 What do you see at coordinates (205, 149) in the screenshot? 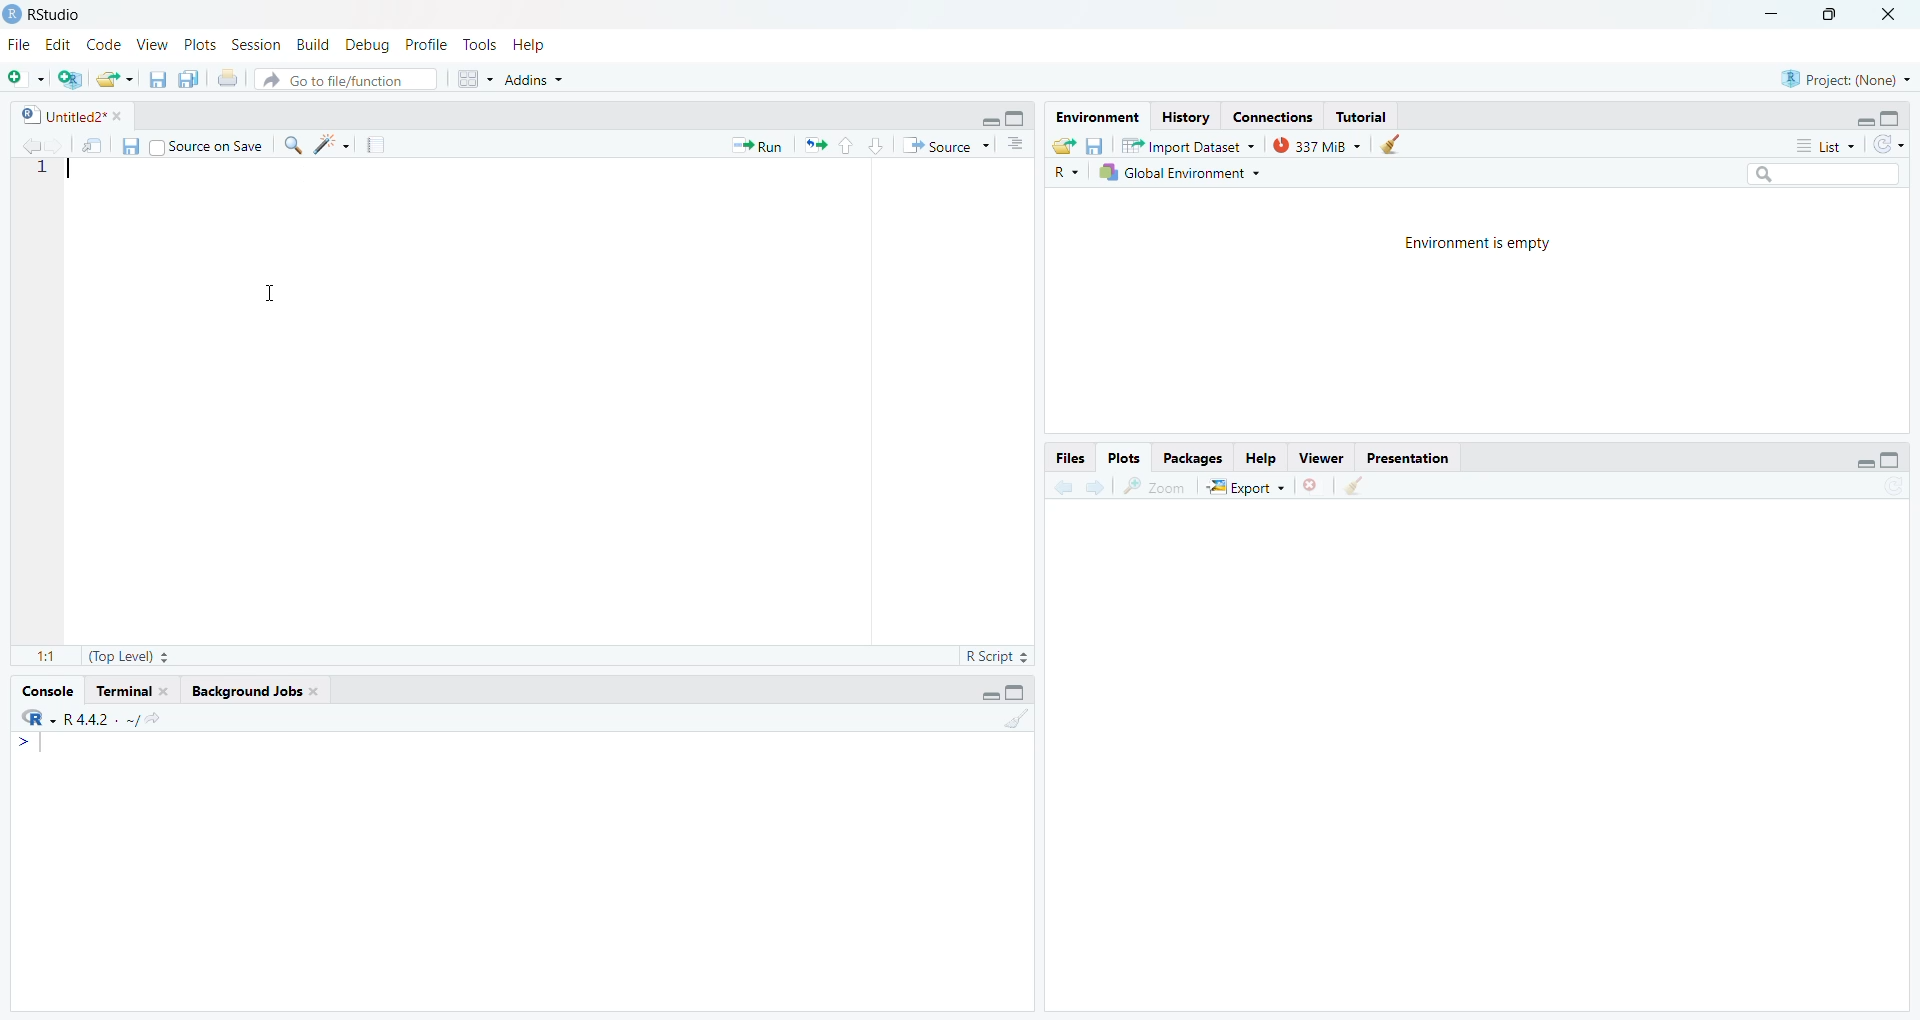
I see `Source on Save` at bounding box center [205, 149].